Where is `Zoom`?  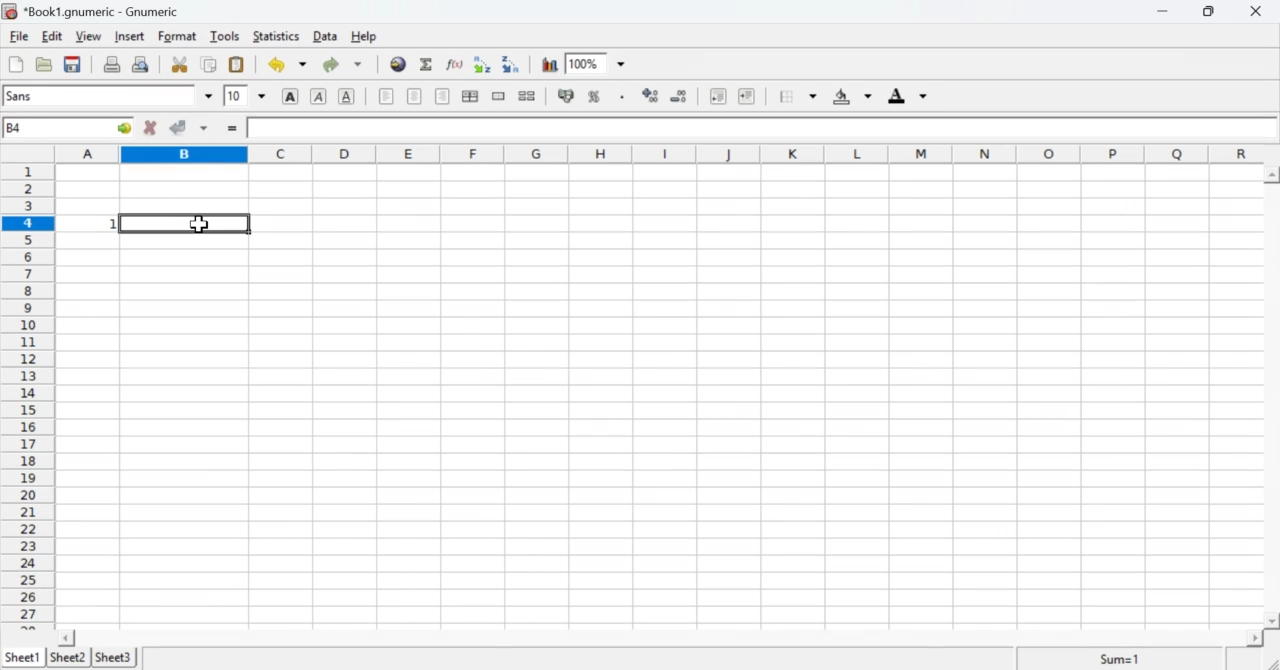 Zoom is located at coordinates (598, 61).